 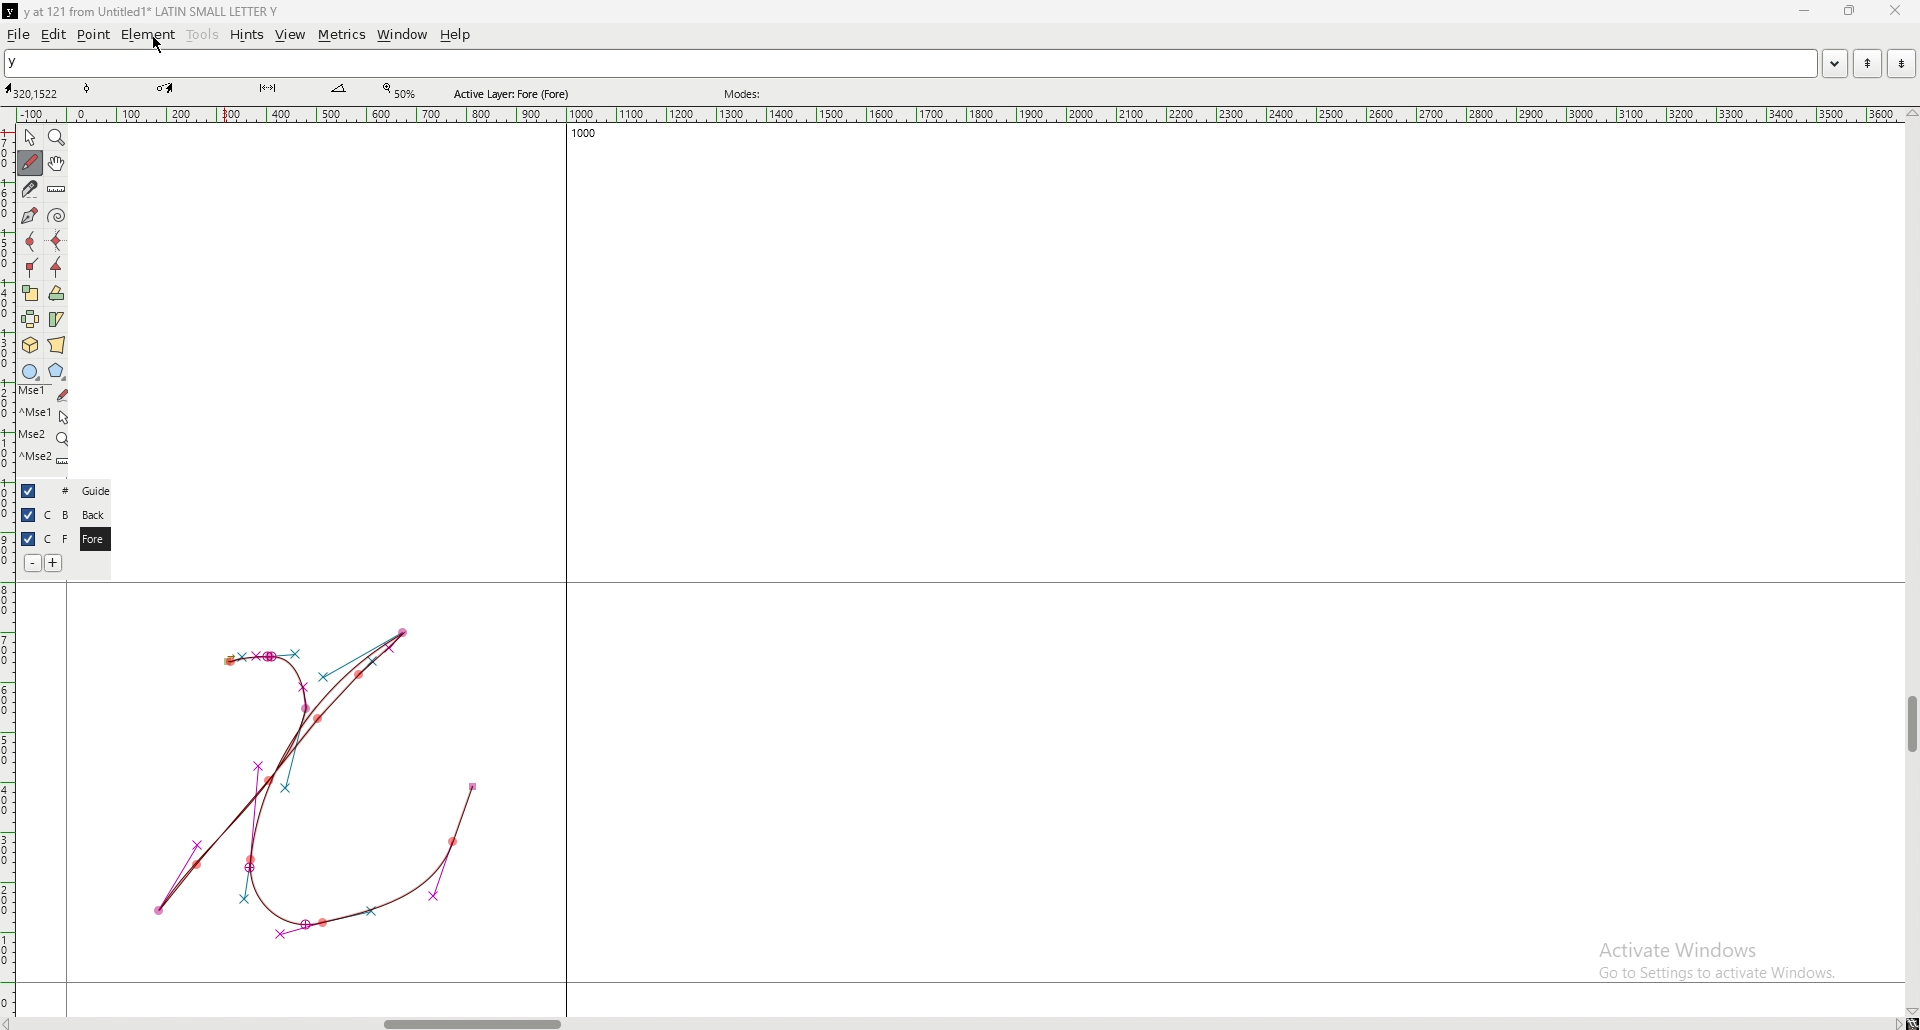 What do you see at coordinates (28, 214) in the screenshot?
I see `add a point, then drag out its control points` at bounding box center [28, 214].